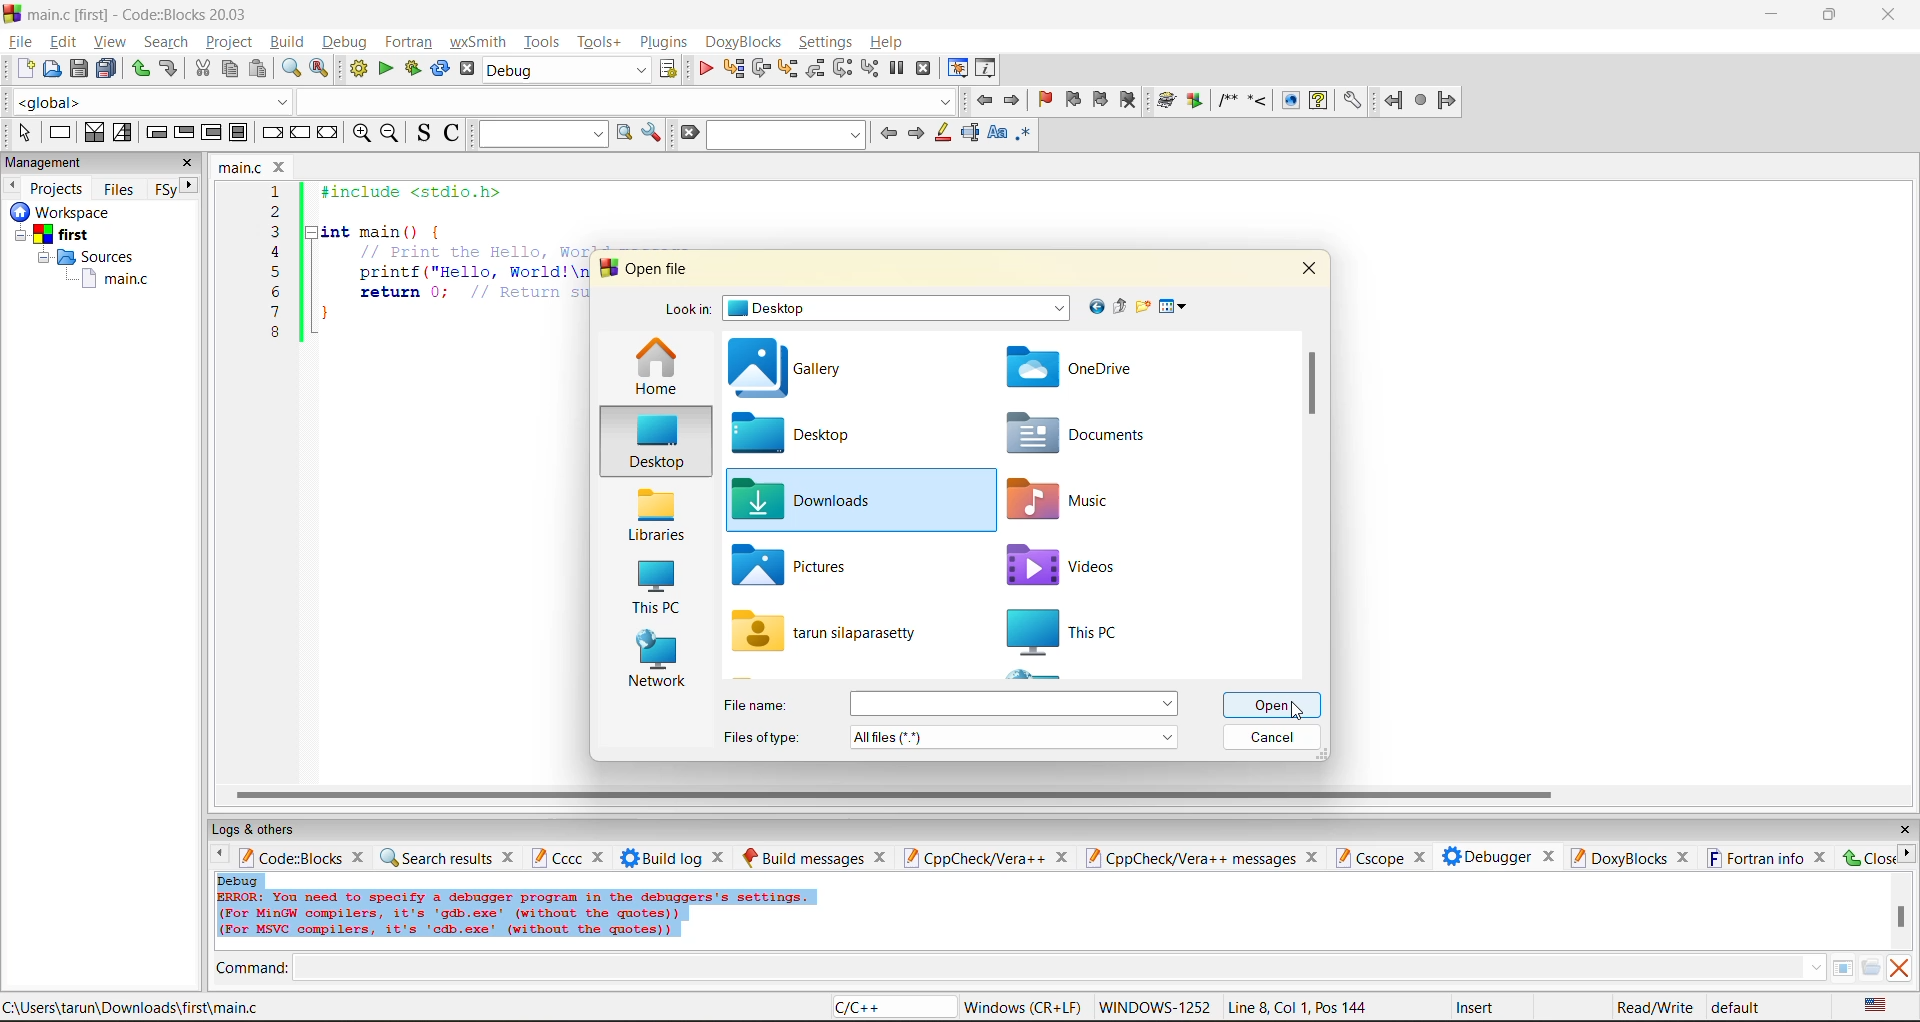  I want to click on run, so click(386, 69).